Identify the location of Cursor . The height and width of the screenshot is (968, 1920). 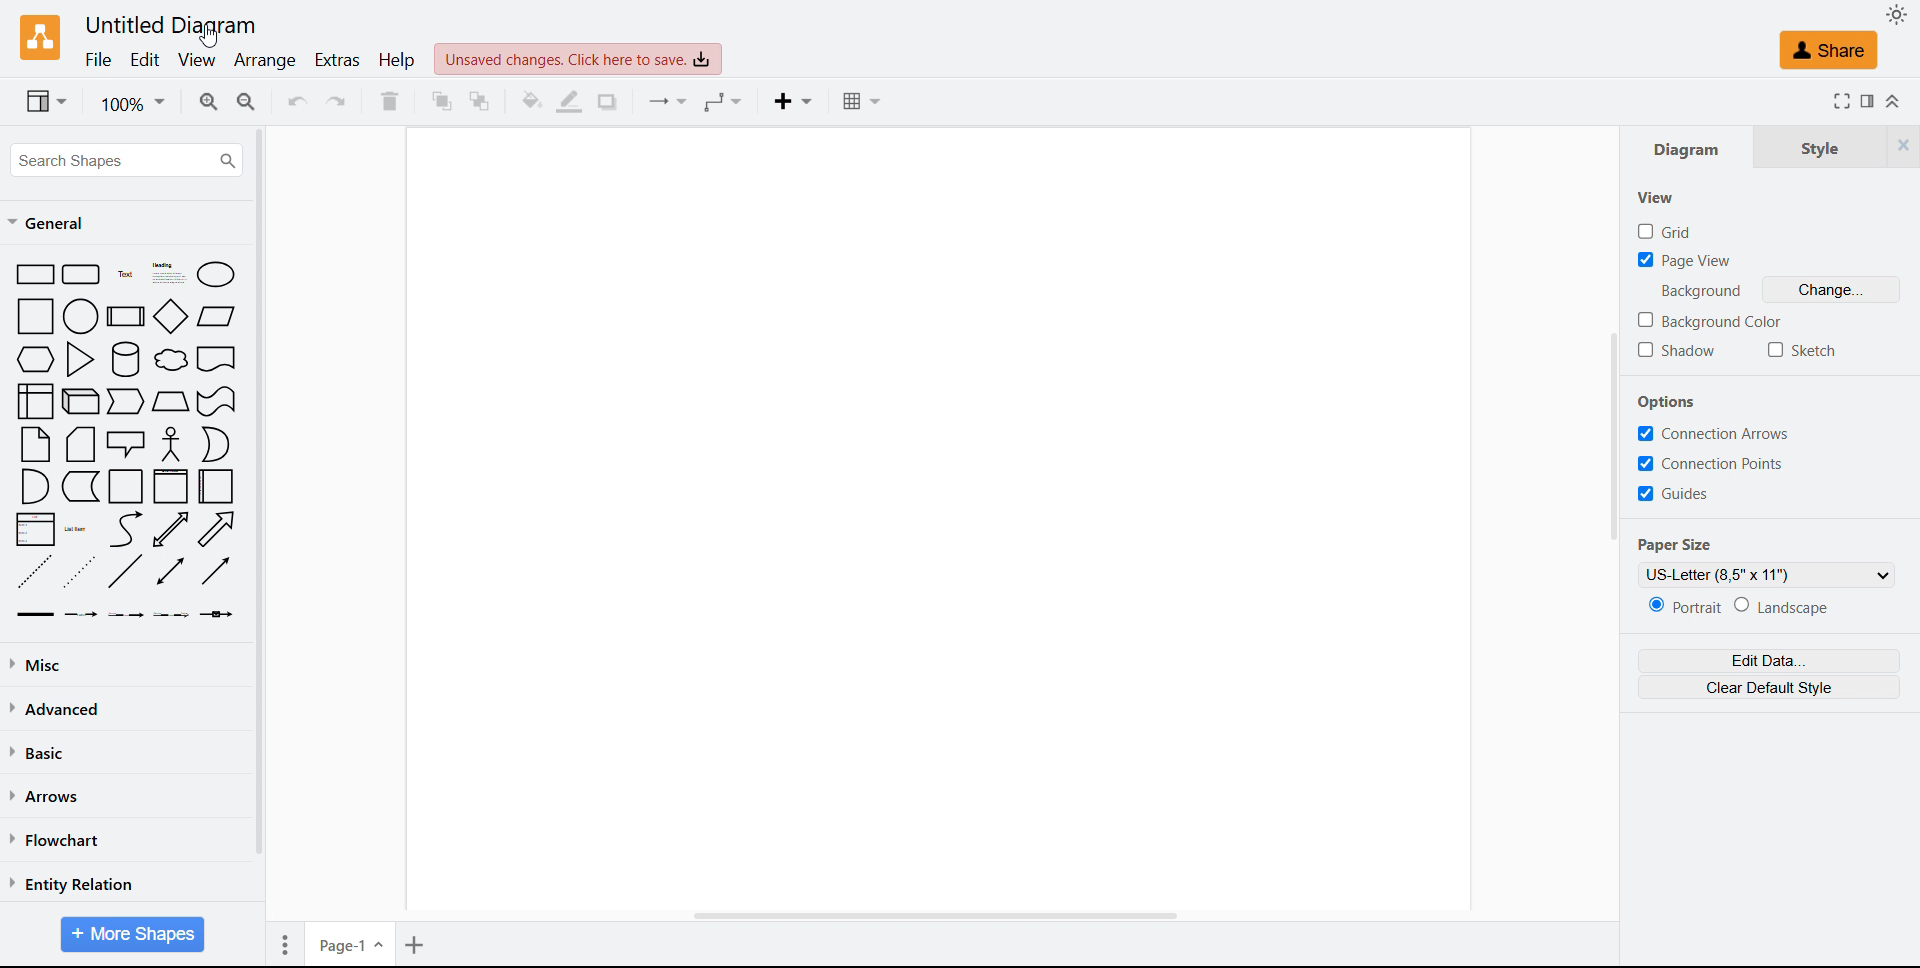
(210, 36).